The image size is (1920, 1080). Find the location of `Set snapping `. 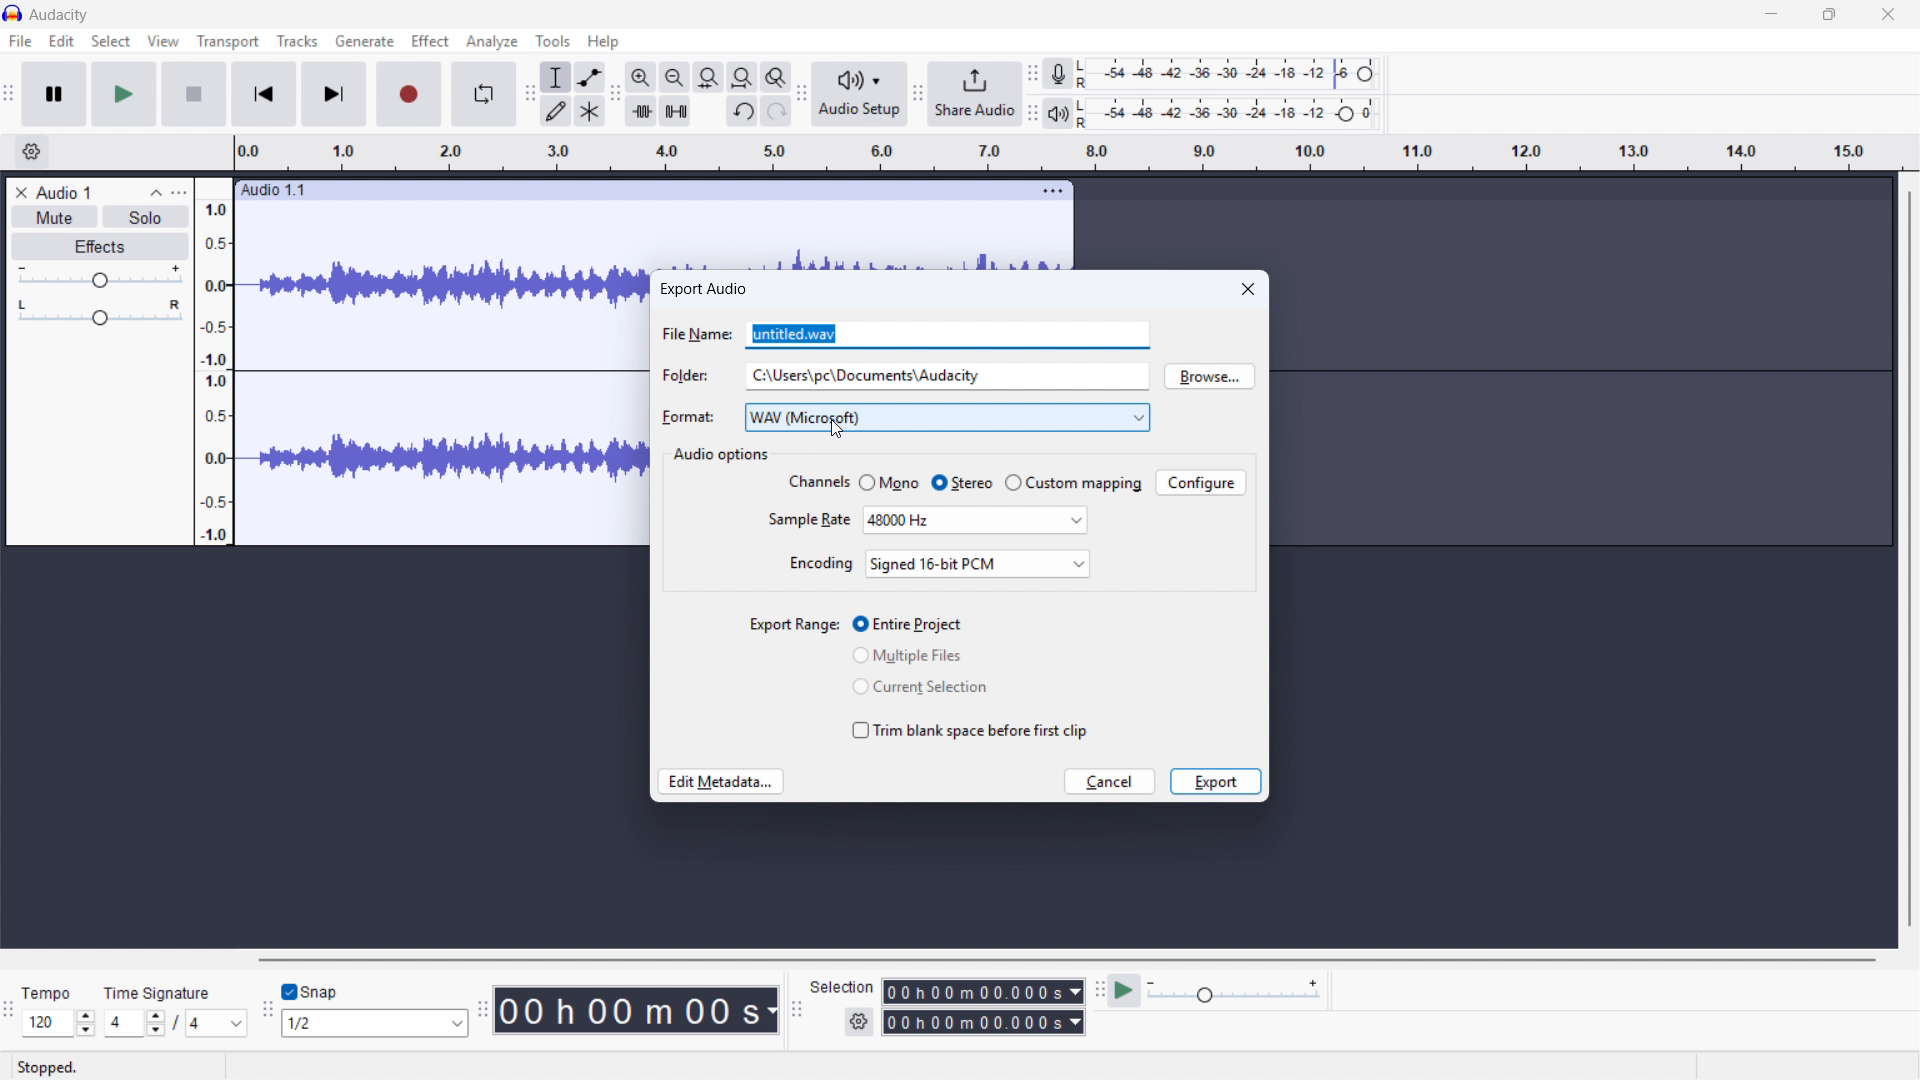

Set snapping  is located at coordinates (374, 1023).